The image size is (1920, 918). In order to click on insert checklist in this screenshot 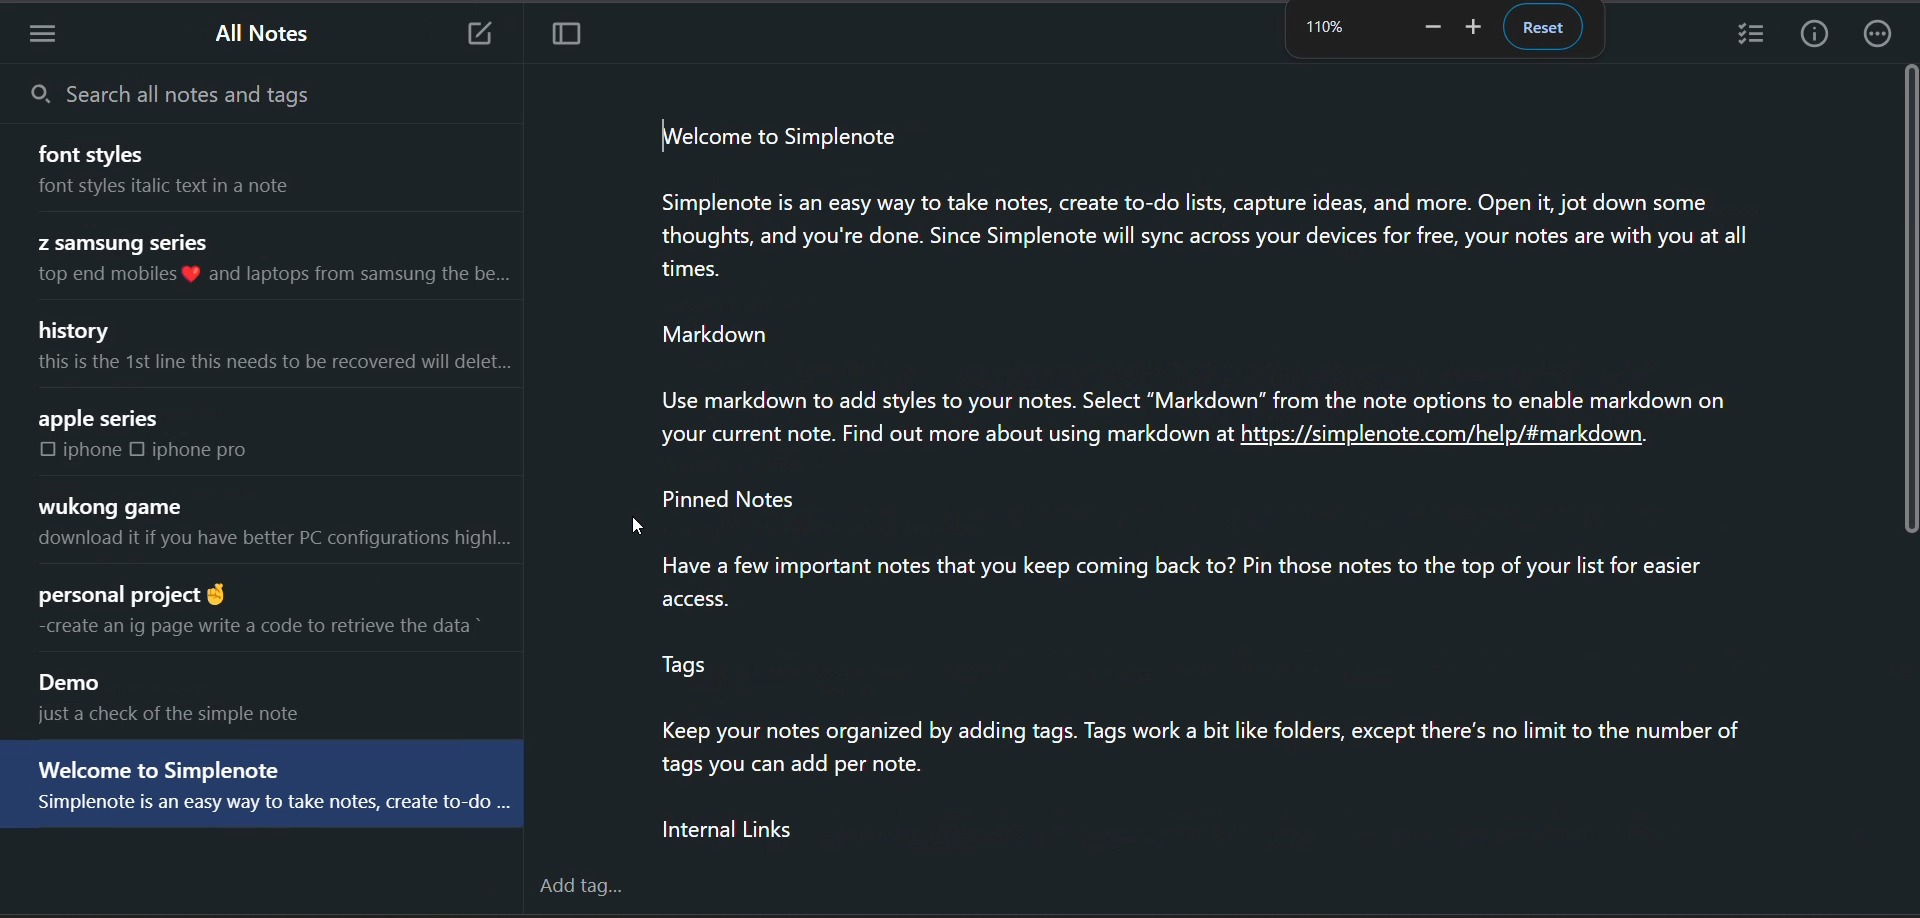, I will do `click(1750, 35)`.